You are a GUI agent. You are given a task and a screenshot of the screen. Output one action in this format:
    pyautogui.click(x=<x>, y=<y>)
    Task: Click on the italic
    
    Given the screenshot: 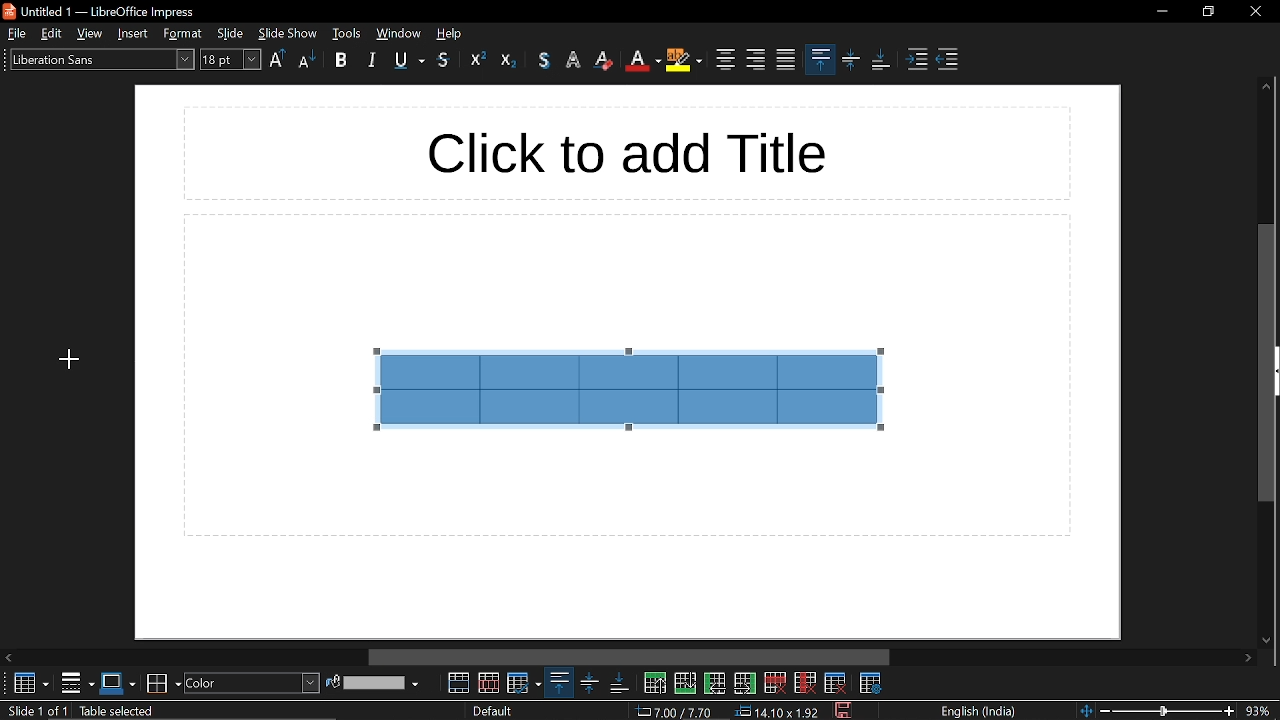 What is the action you would take?
    pyautogui.click(x=372, y=58)
    